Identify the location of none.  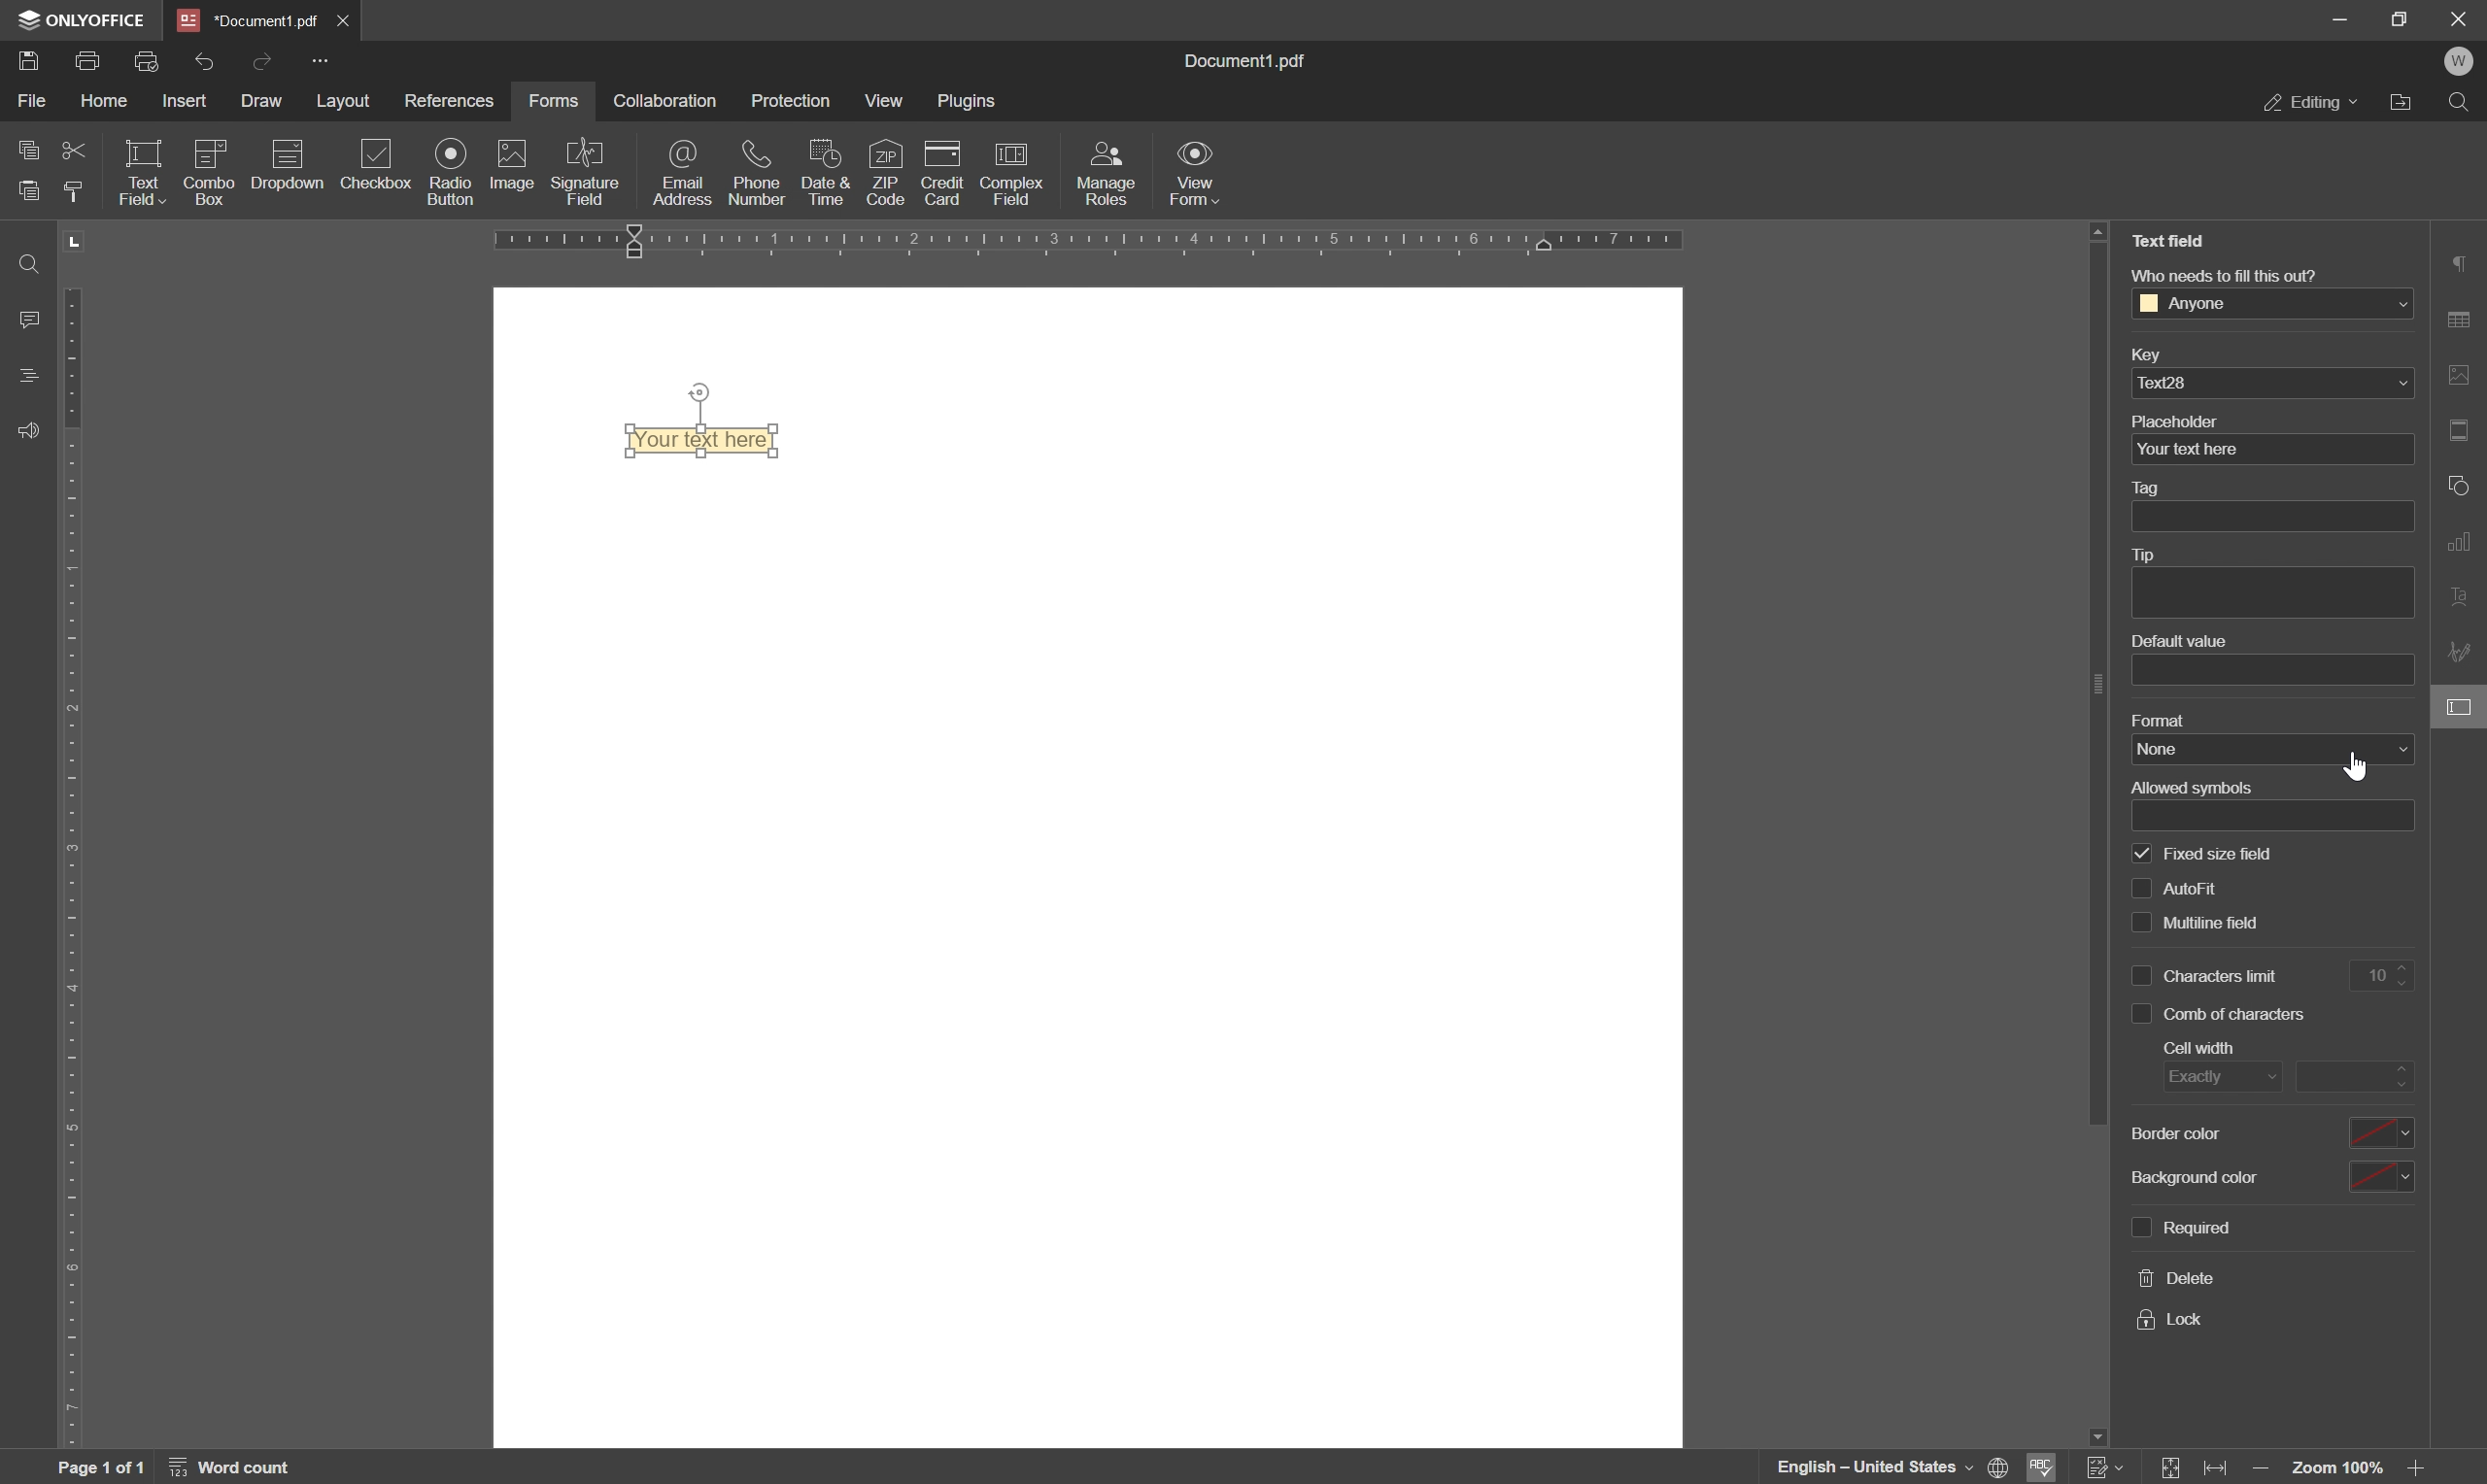
(2271, 749).